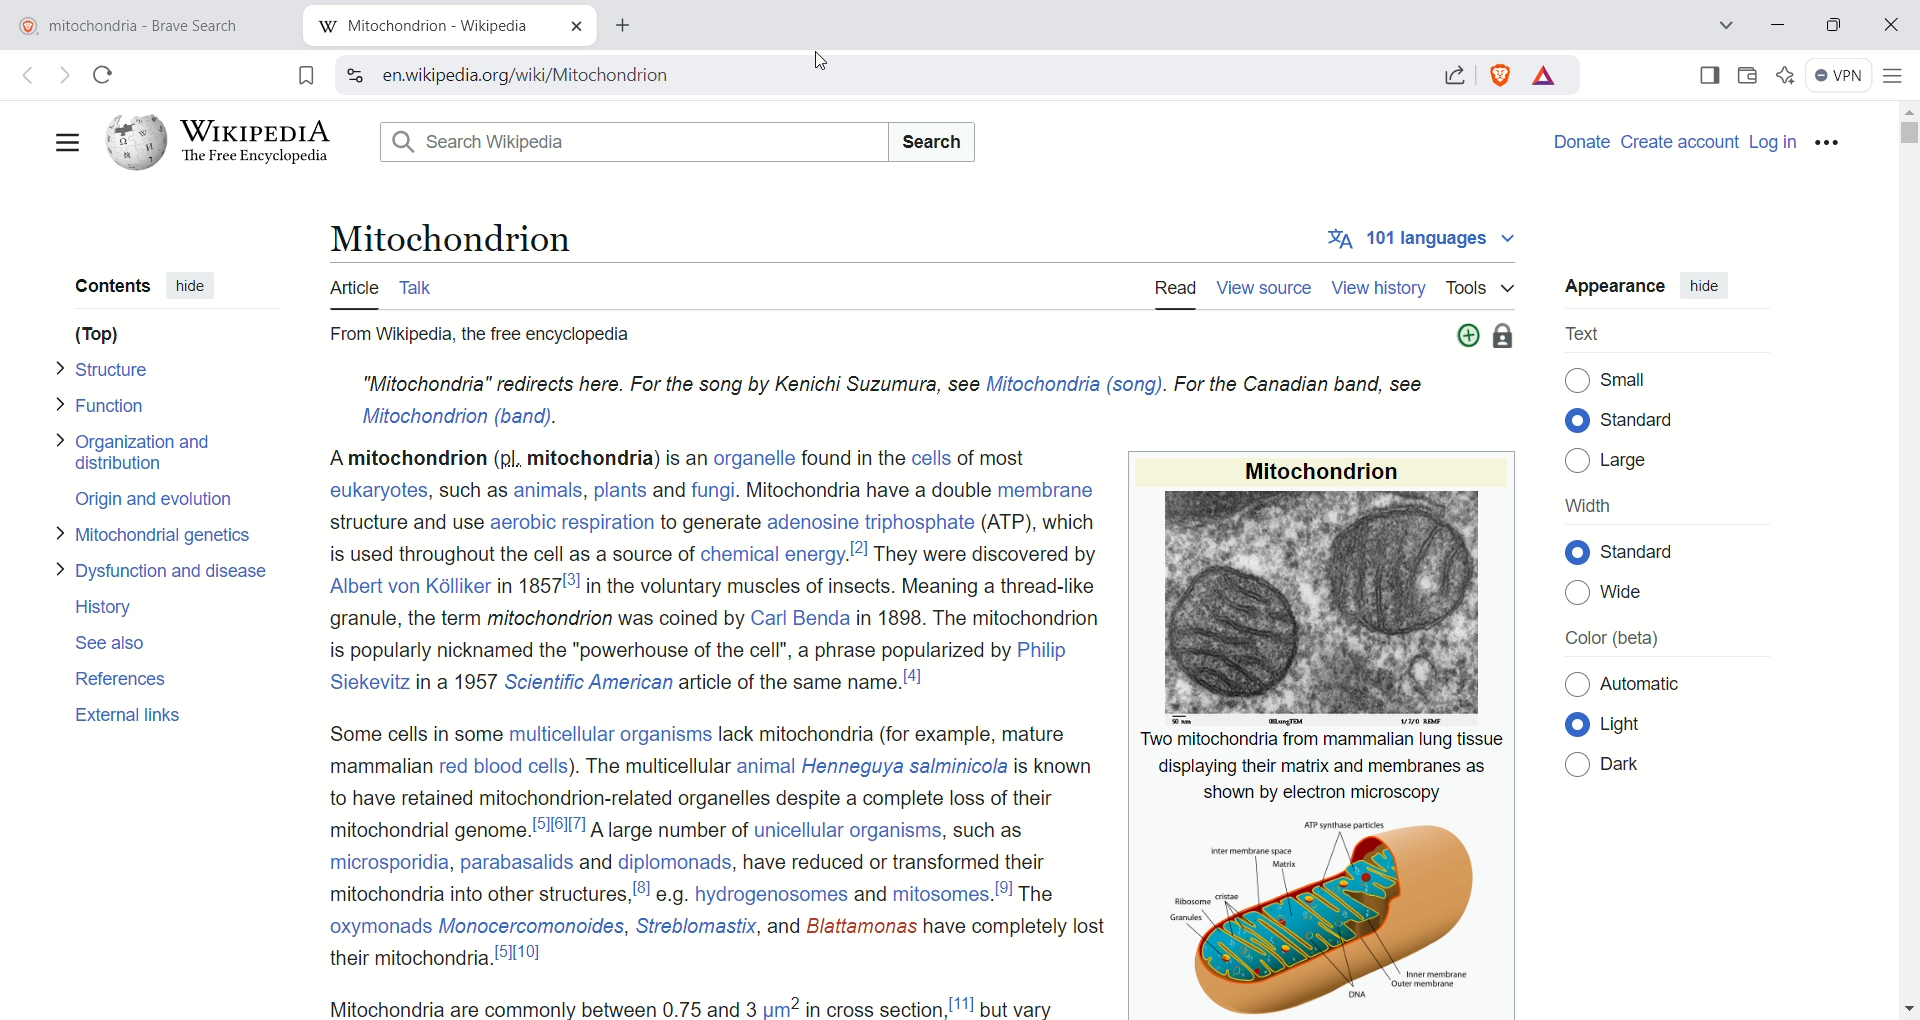 The height and width of the screenshot is (1020, 1920). What do you see at coordinates (1908, 562) in the screenshot?
I see `vertical scroll bar` at bounding box center [1908, 562].